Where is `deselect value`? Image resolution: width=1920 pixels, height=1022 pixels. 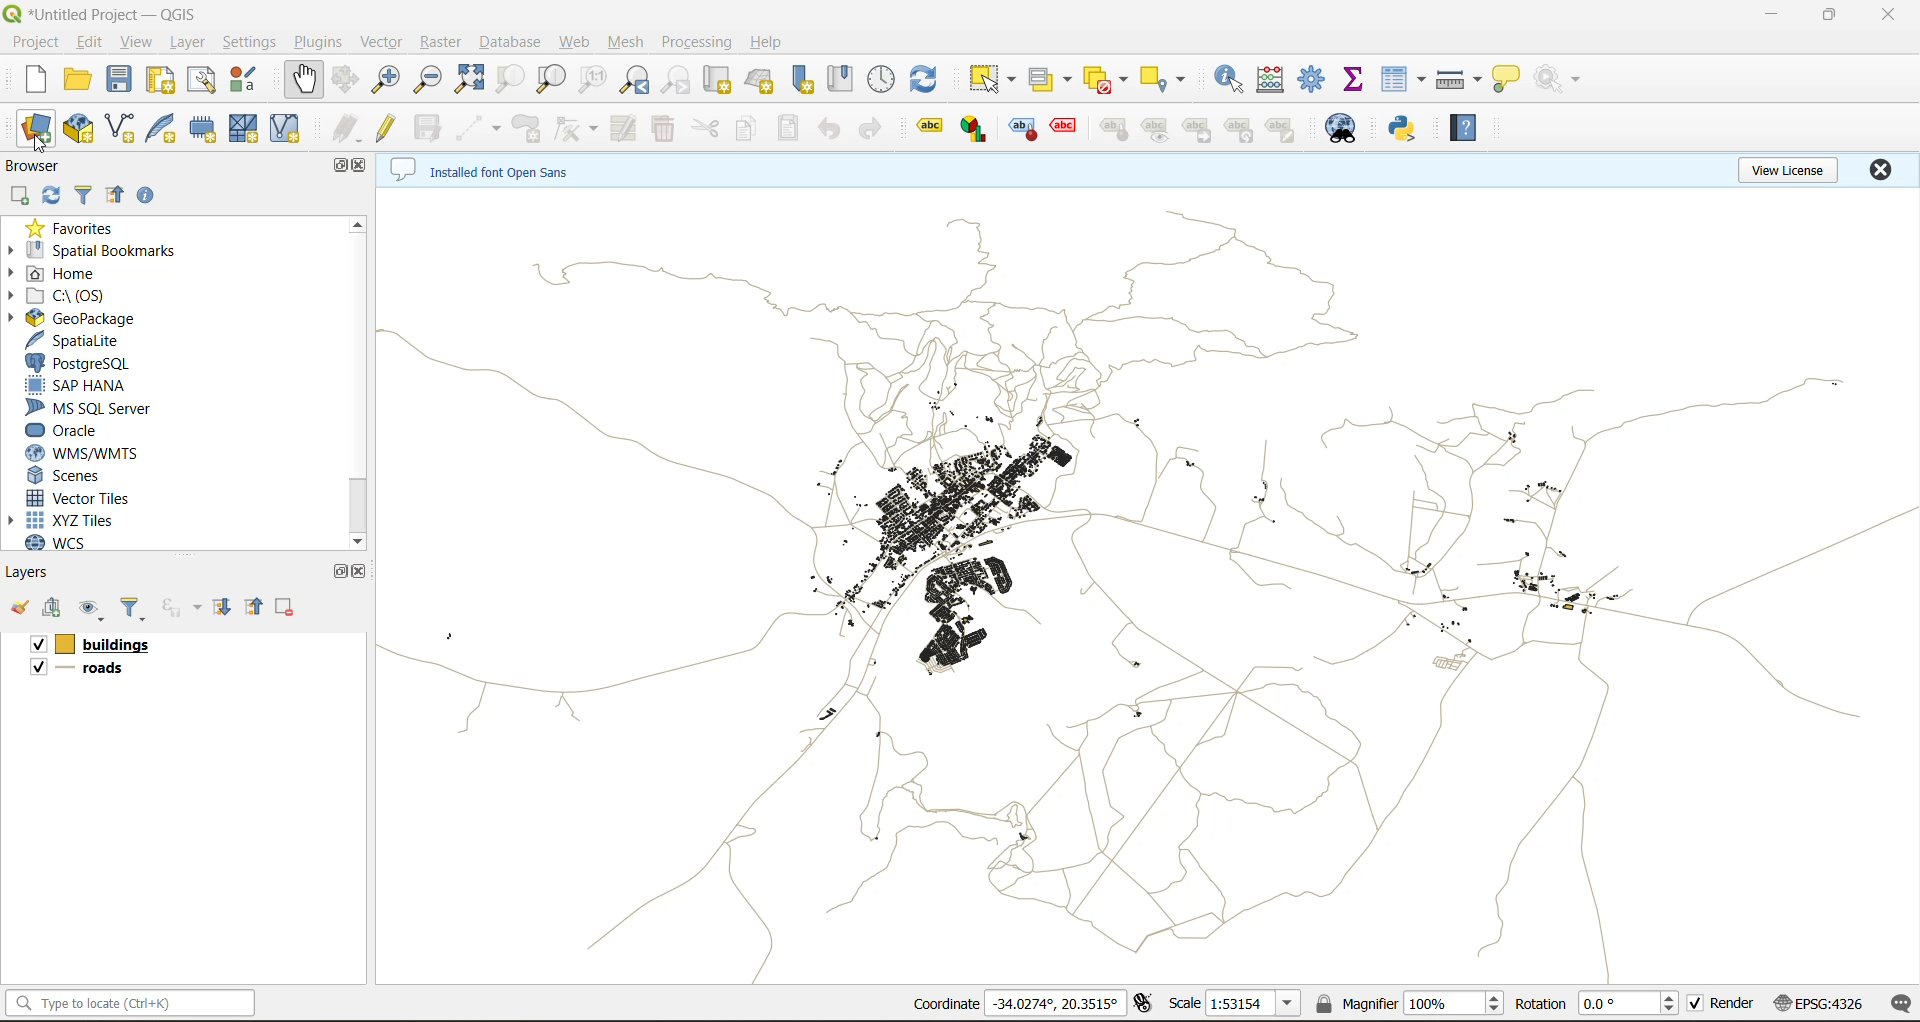 deselect value is located at coordinates (1108, 80).